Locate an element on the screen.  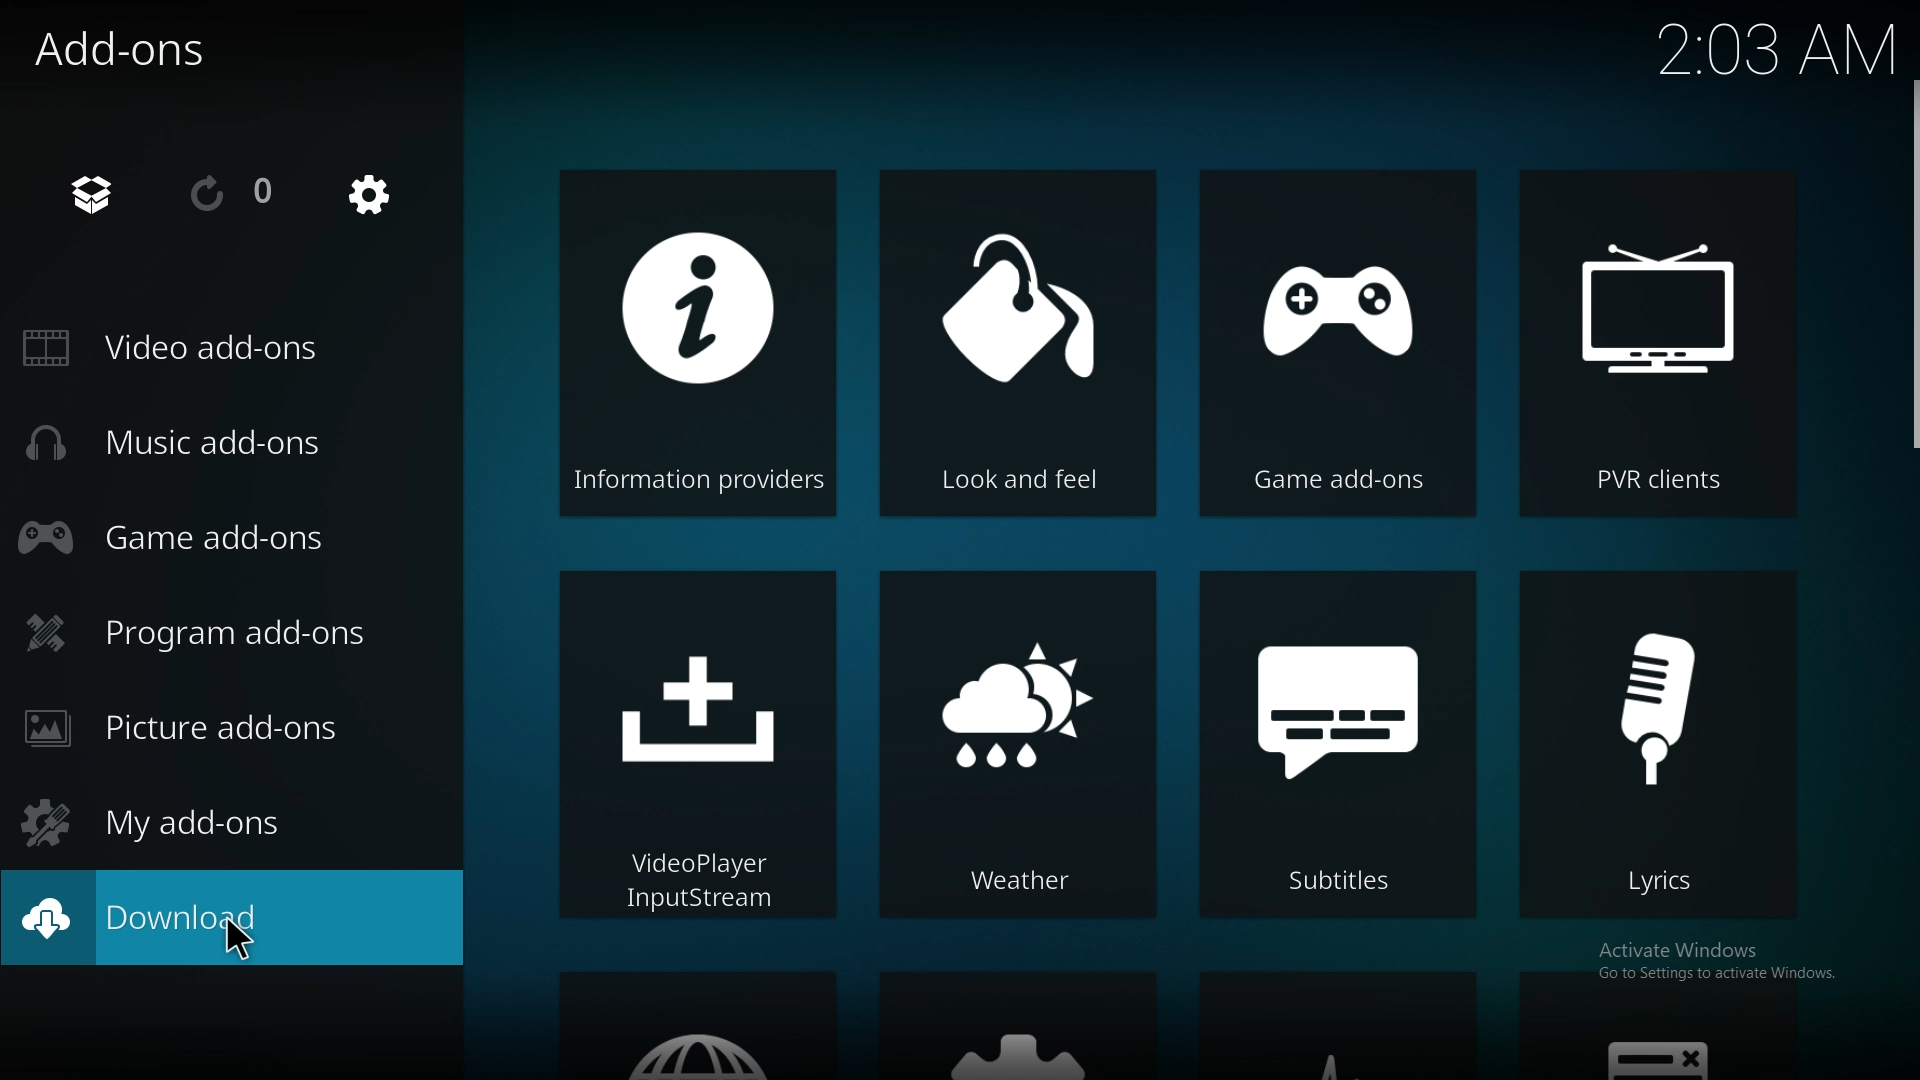
reload is located at coordinates (237, 193).